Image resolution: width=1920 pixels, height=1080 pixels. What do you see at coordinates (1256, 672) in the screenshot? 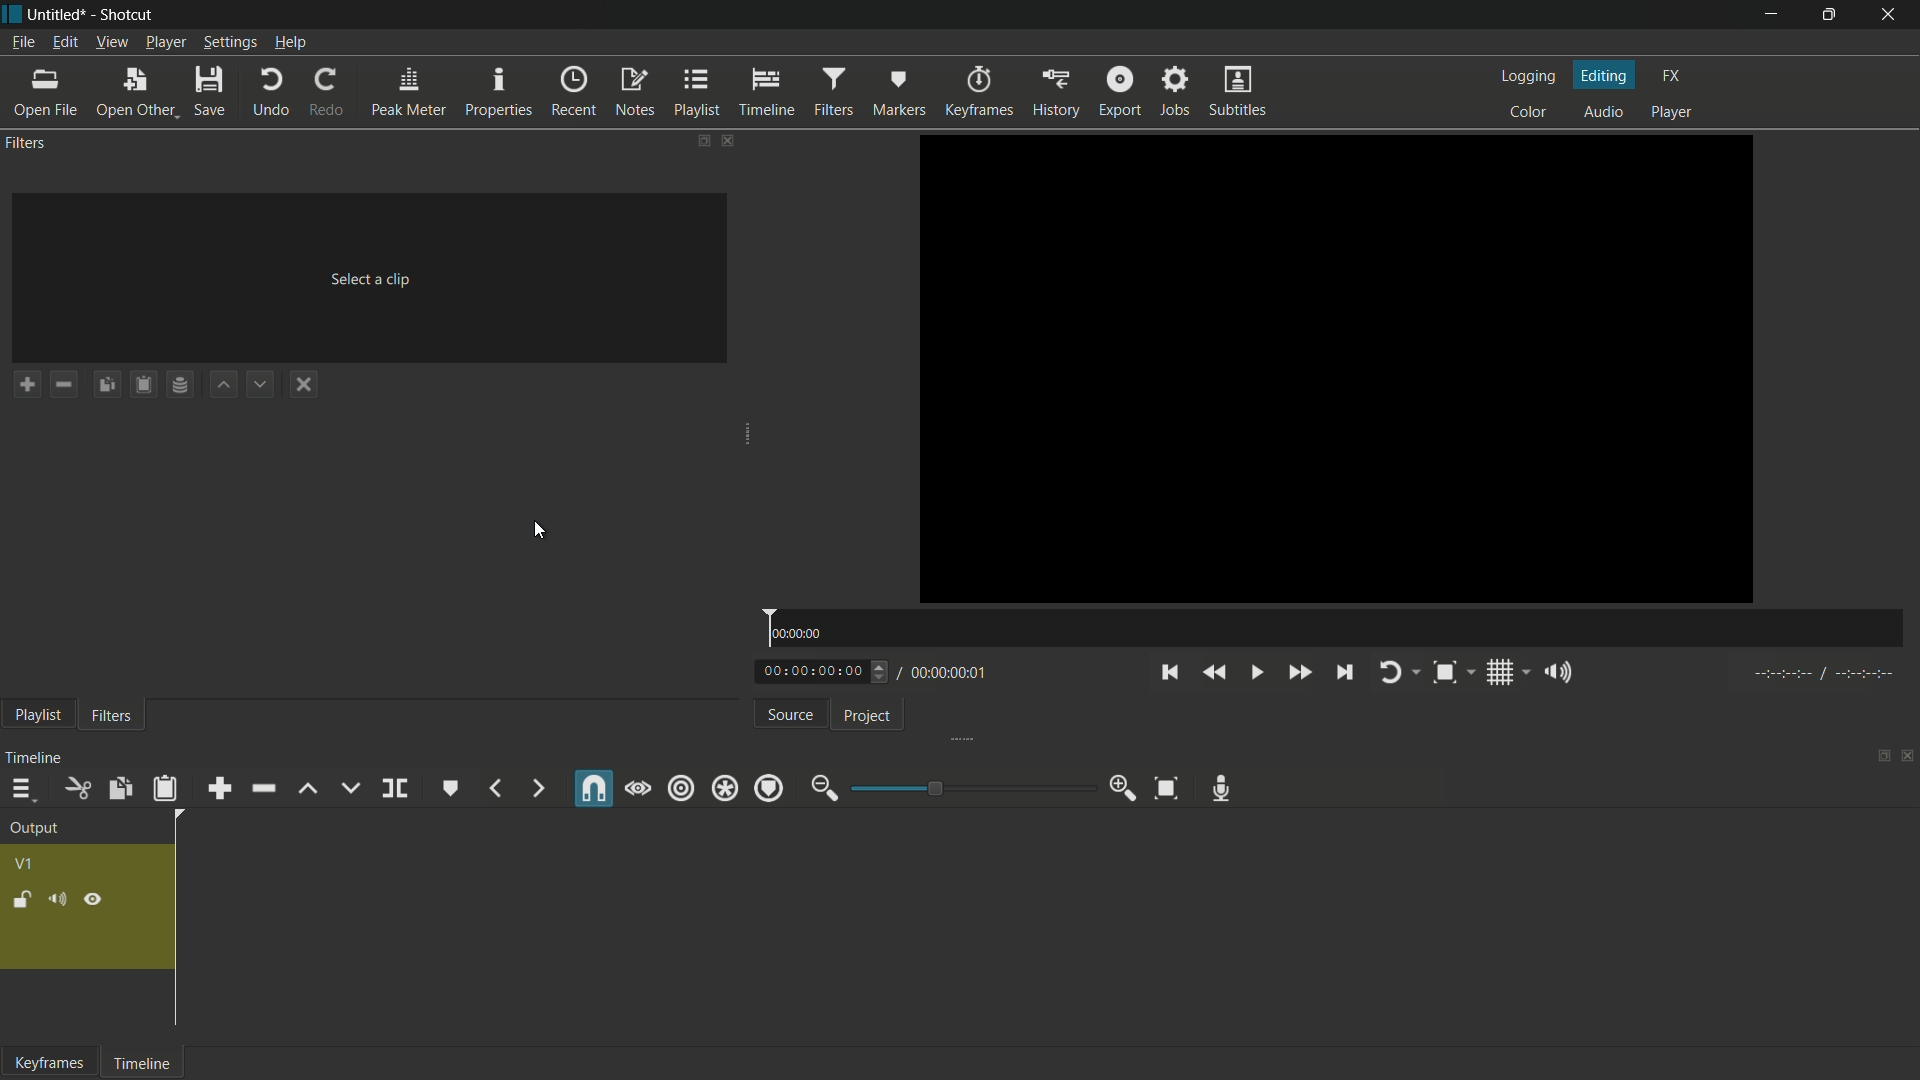
I see `toggle play or pause` at bounding box center [1256, 672].